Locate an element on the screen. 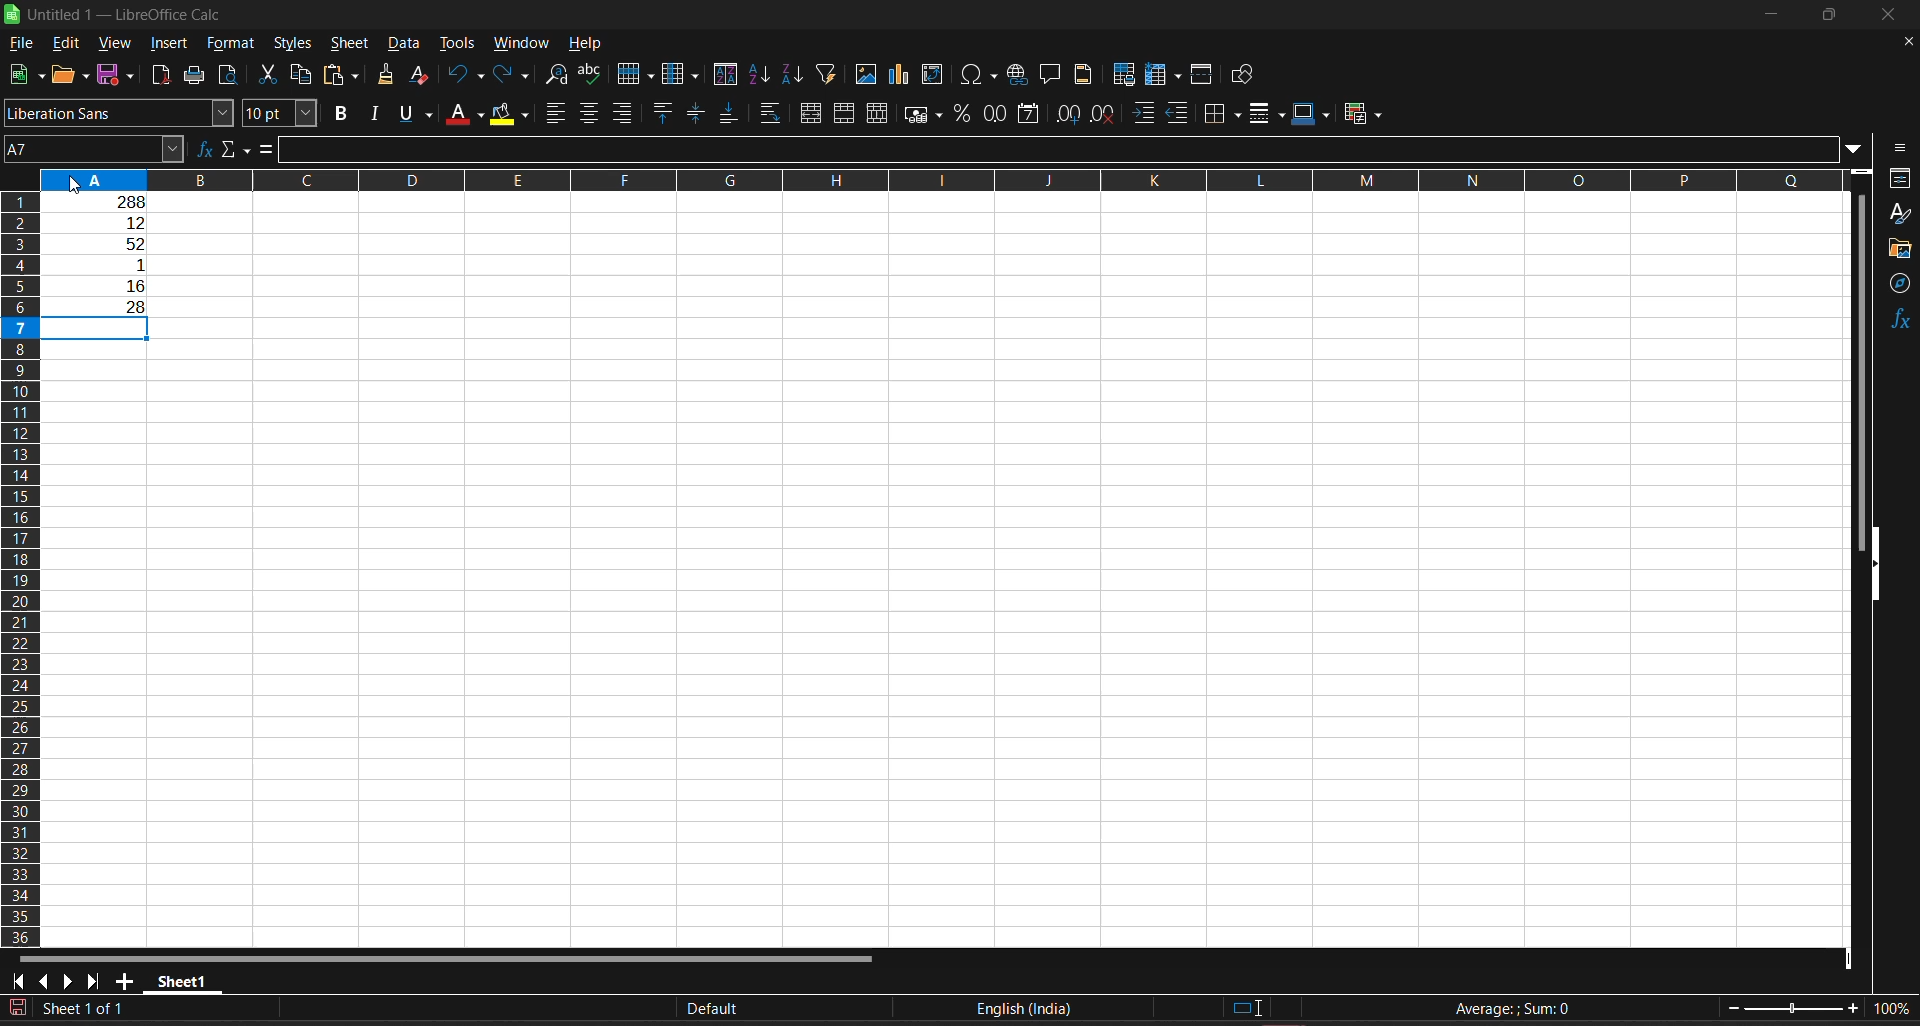 Image resolution: width=1920 pixels, height=1026 pixels. merge and center is located at coordinates (808, 113).